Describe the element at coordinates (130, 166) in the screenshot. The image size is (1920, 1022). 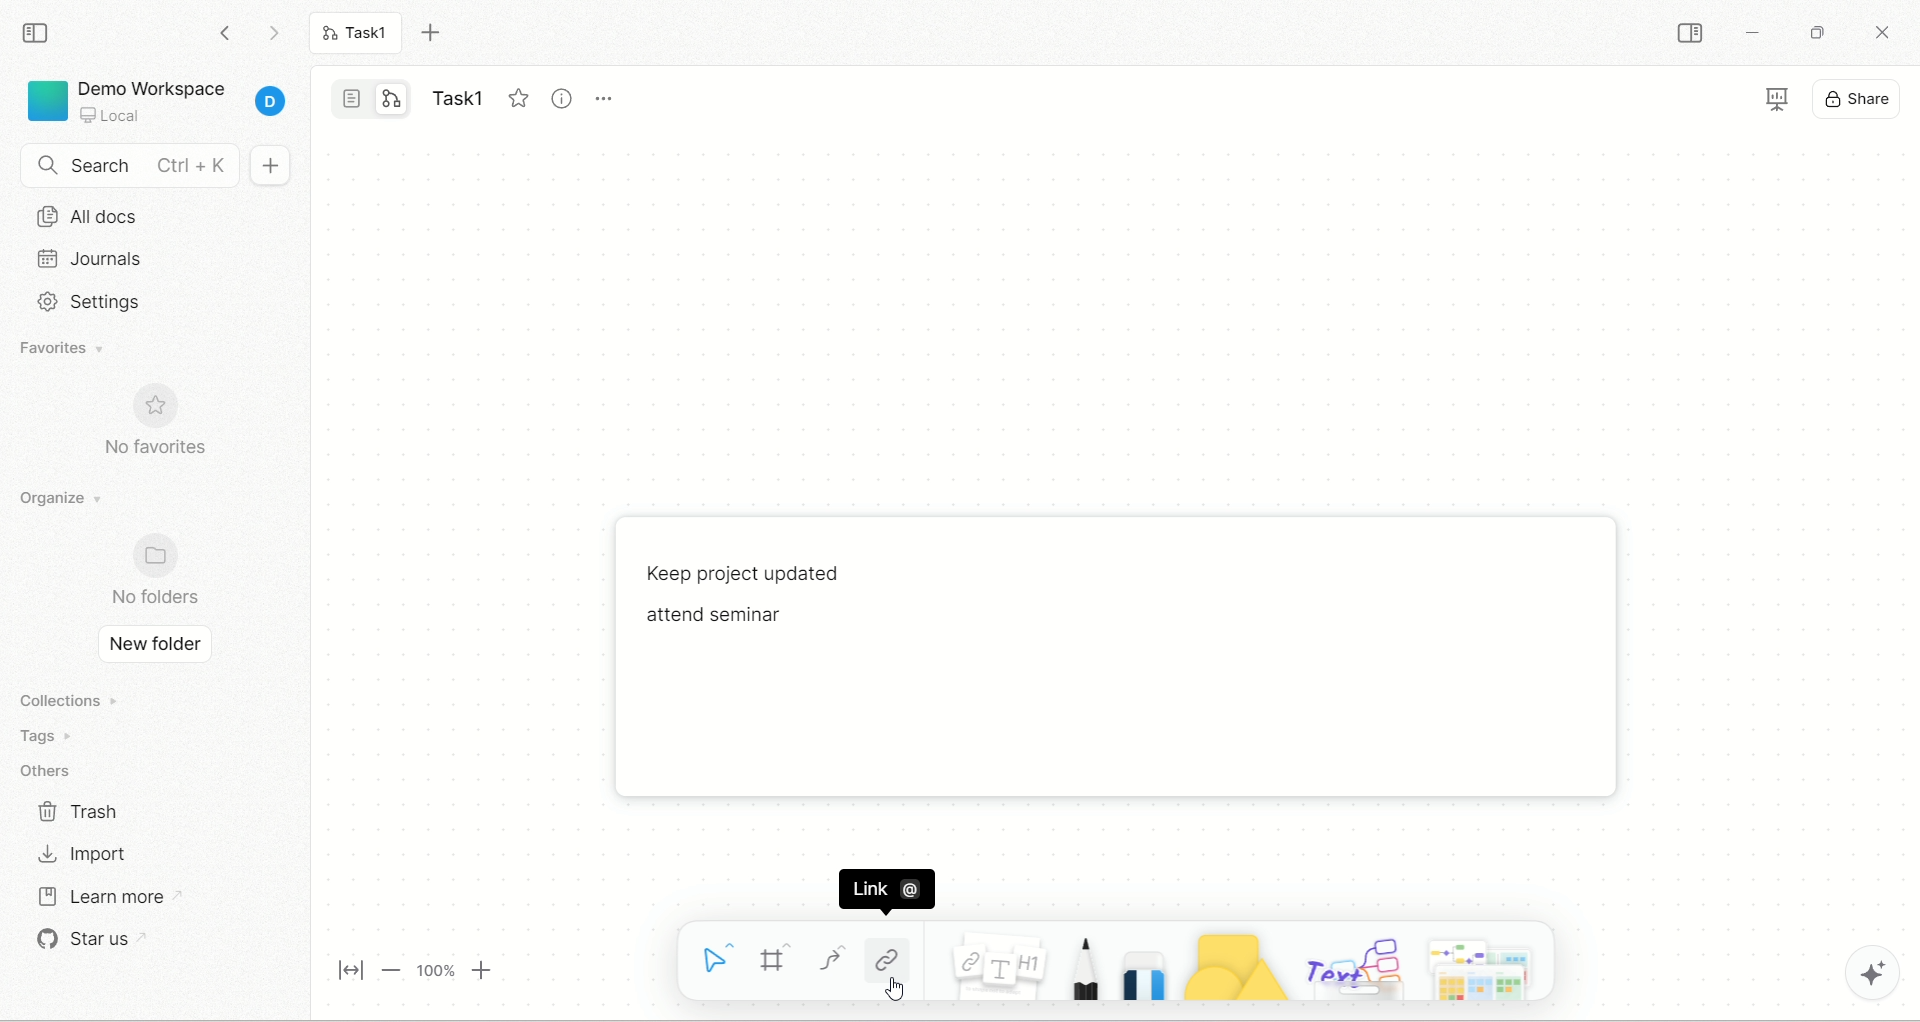
I see `search` at that location.